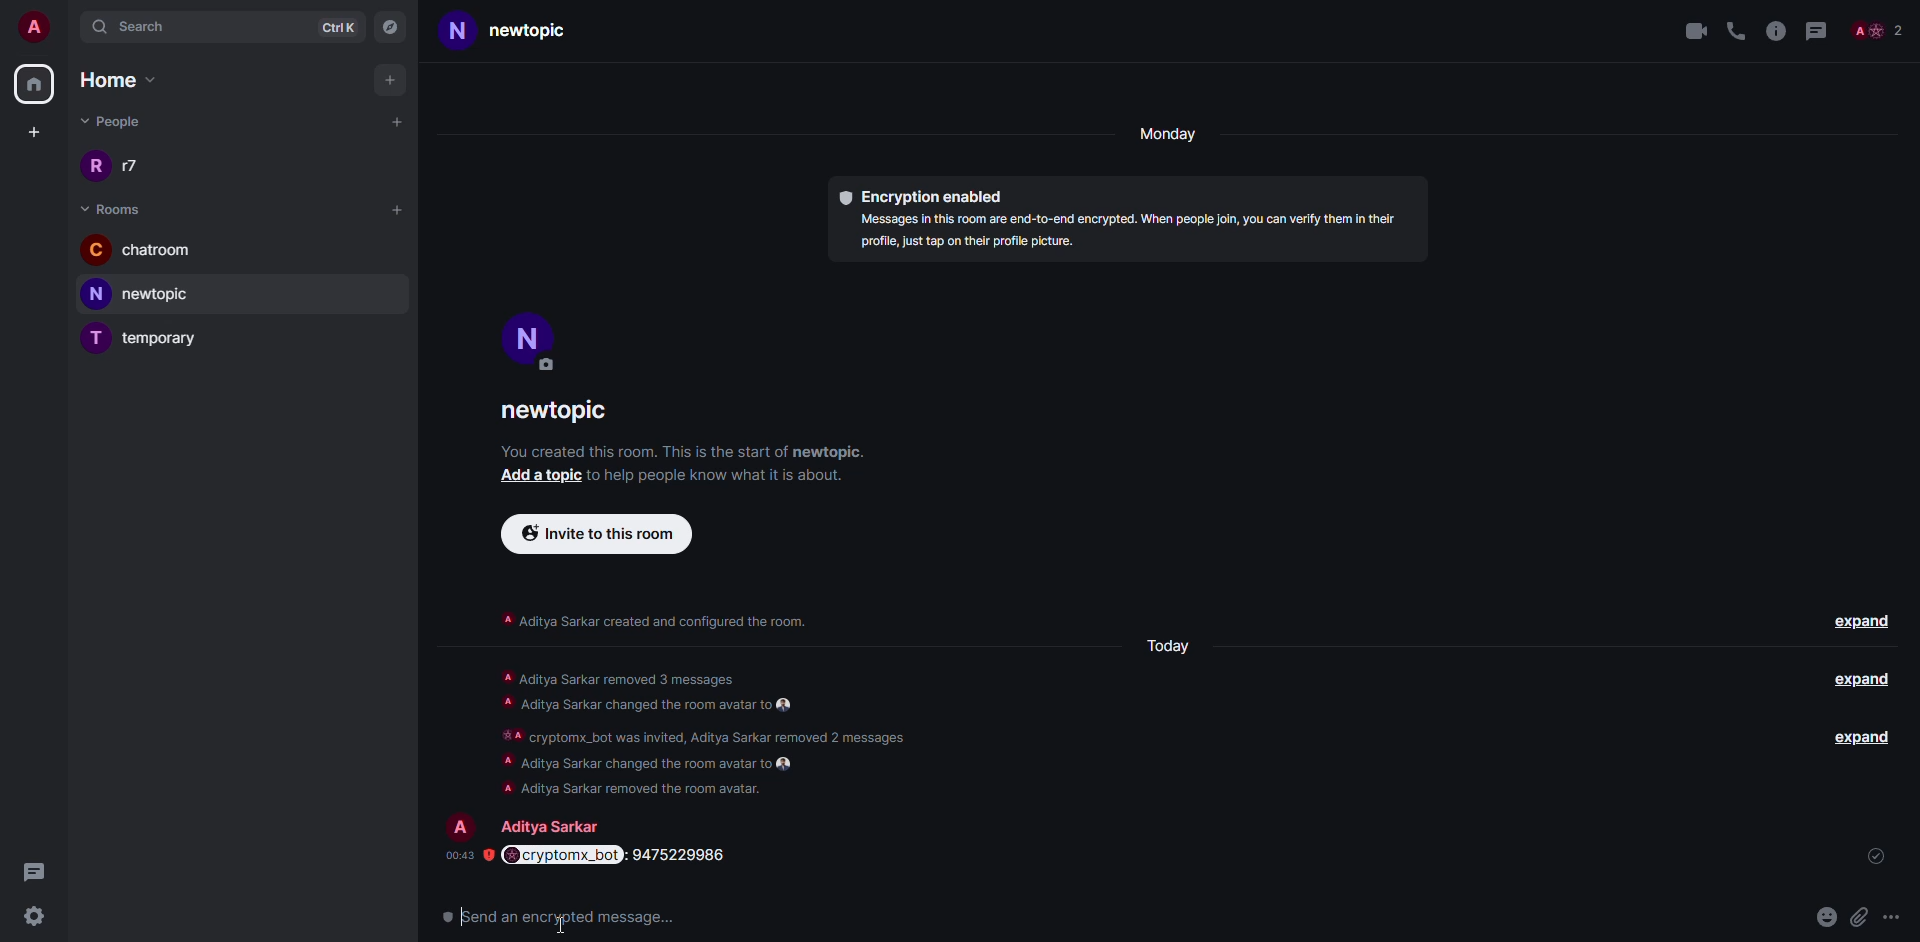 The image size is (1920, 942). Describe the element at coordinates (142, 252) in the screenshot. I see `chatroom` at that location.